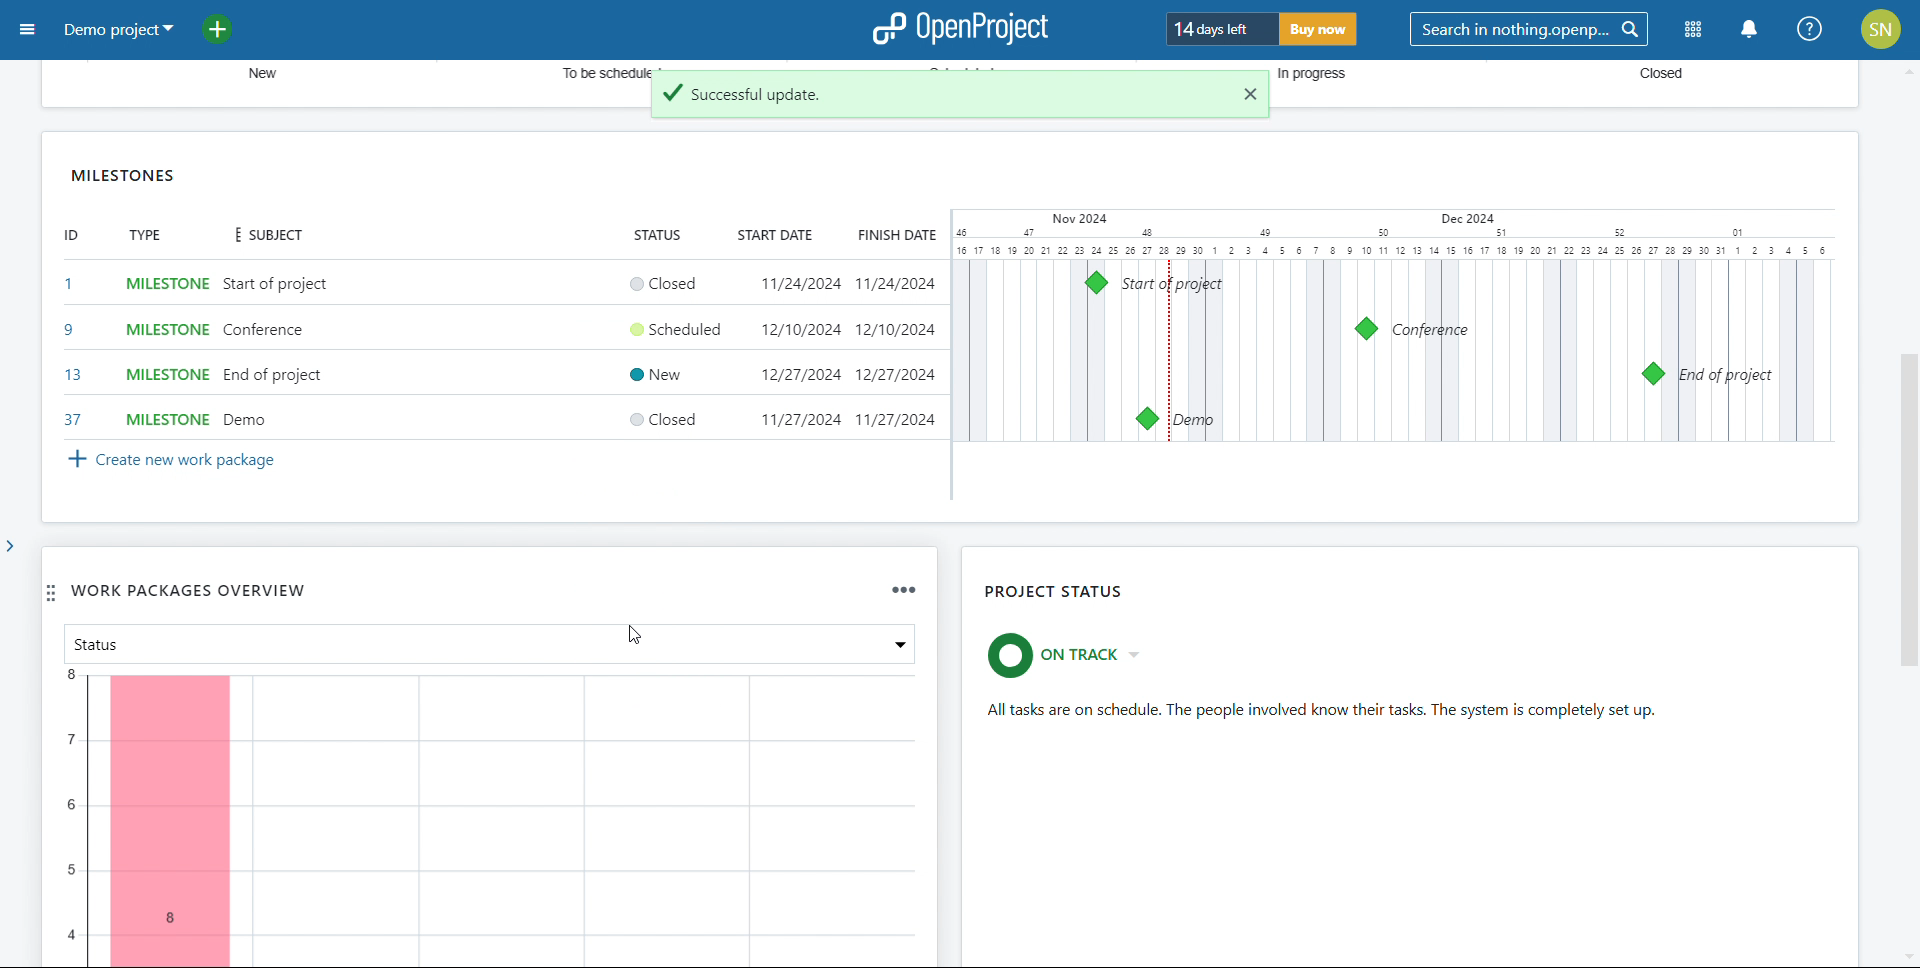  I want to click on set id, so click(71, 351).